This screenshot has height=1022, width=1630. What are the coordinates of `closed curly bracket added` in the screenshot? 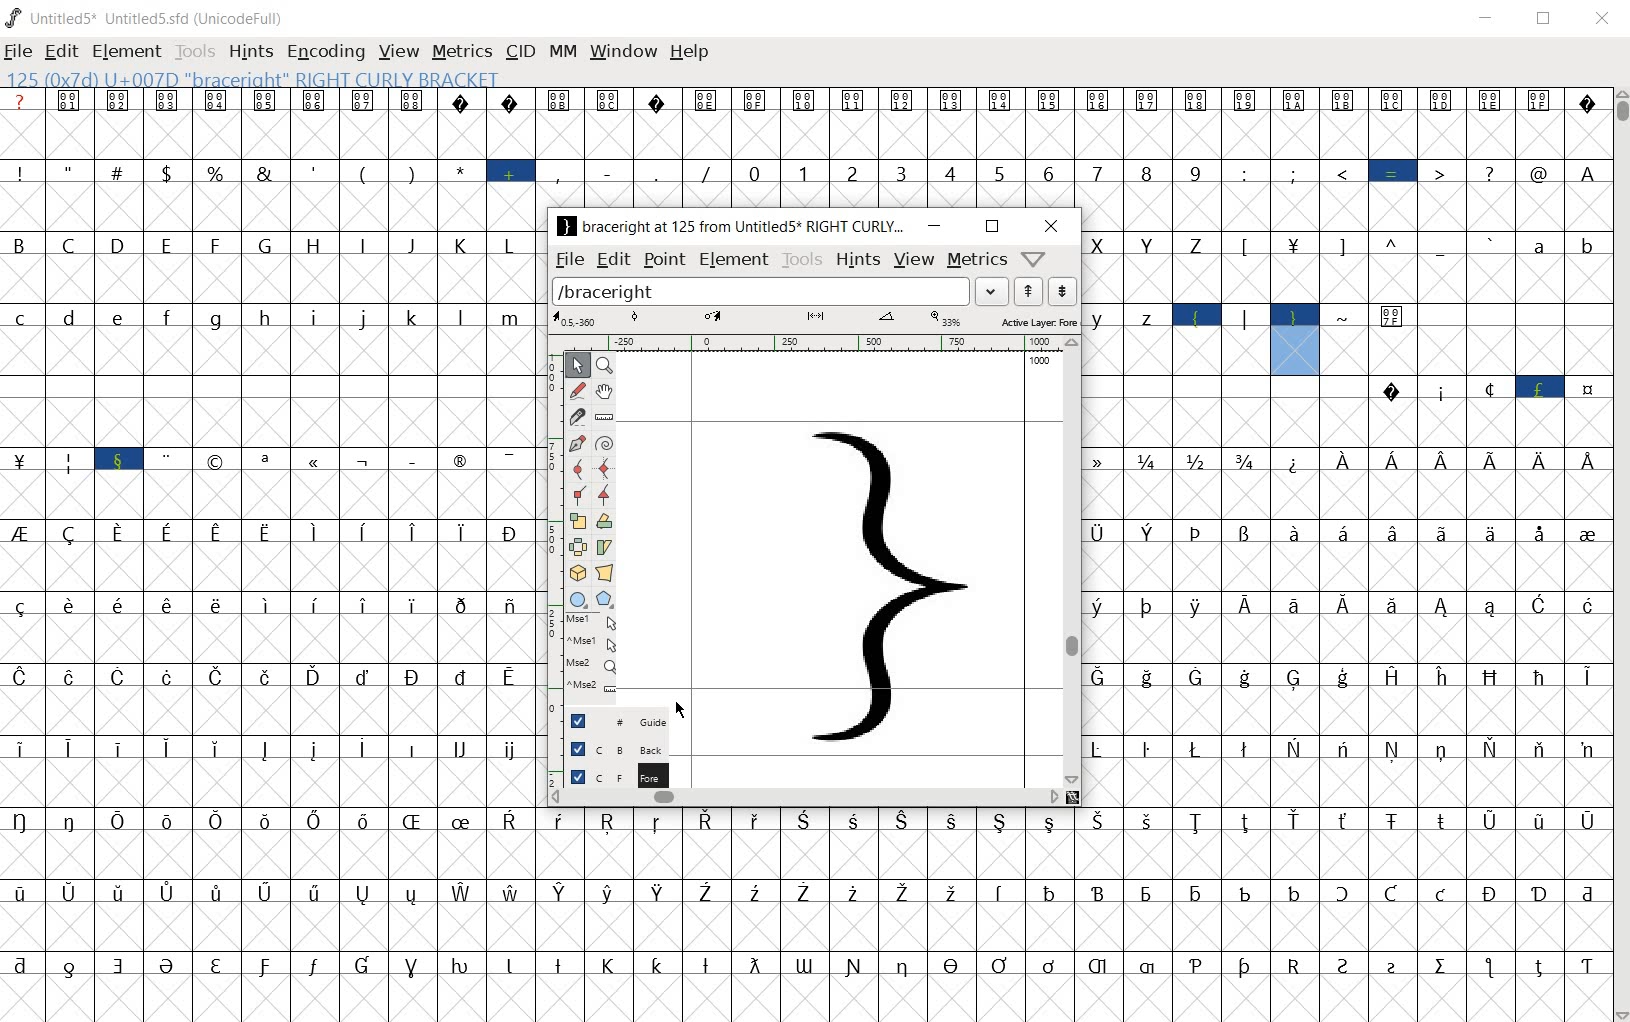 It's located at (886, 583).